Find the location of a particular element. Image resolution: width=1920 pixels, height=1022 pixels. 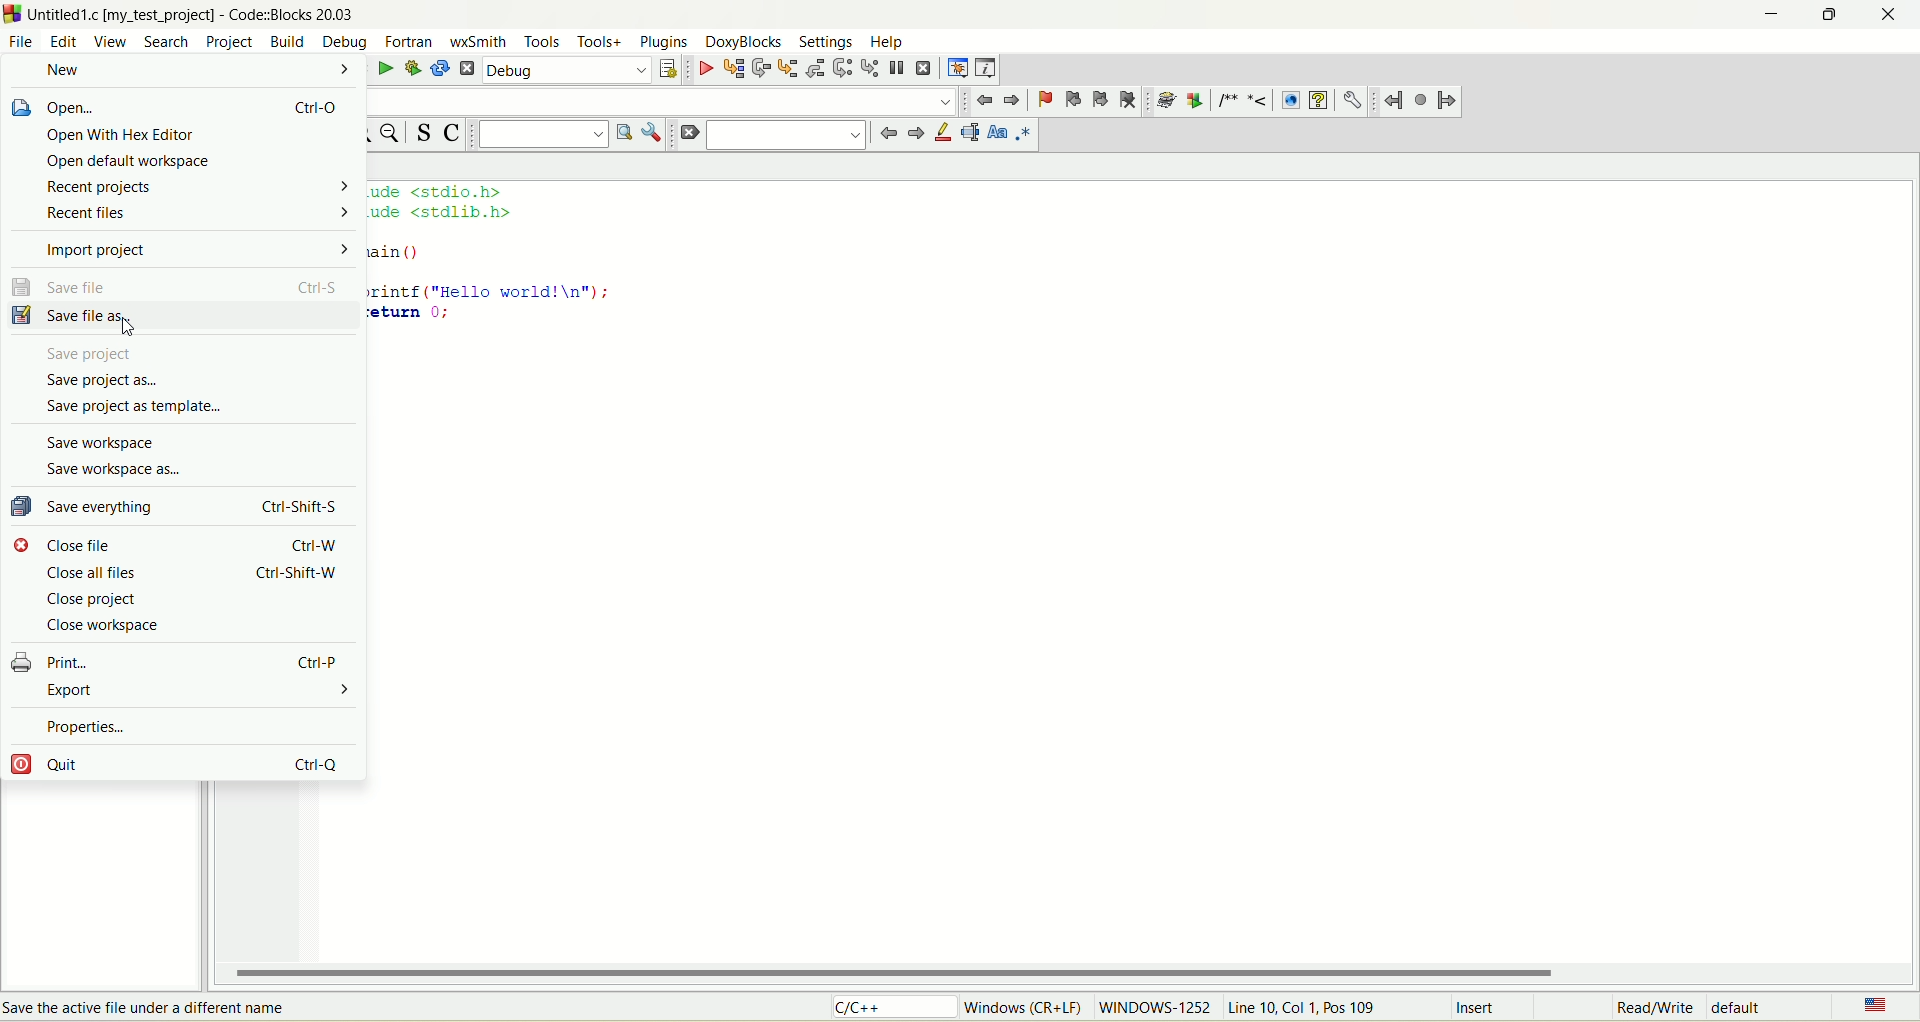

save project as is located at coordinates (103, 381).